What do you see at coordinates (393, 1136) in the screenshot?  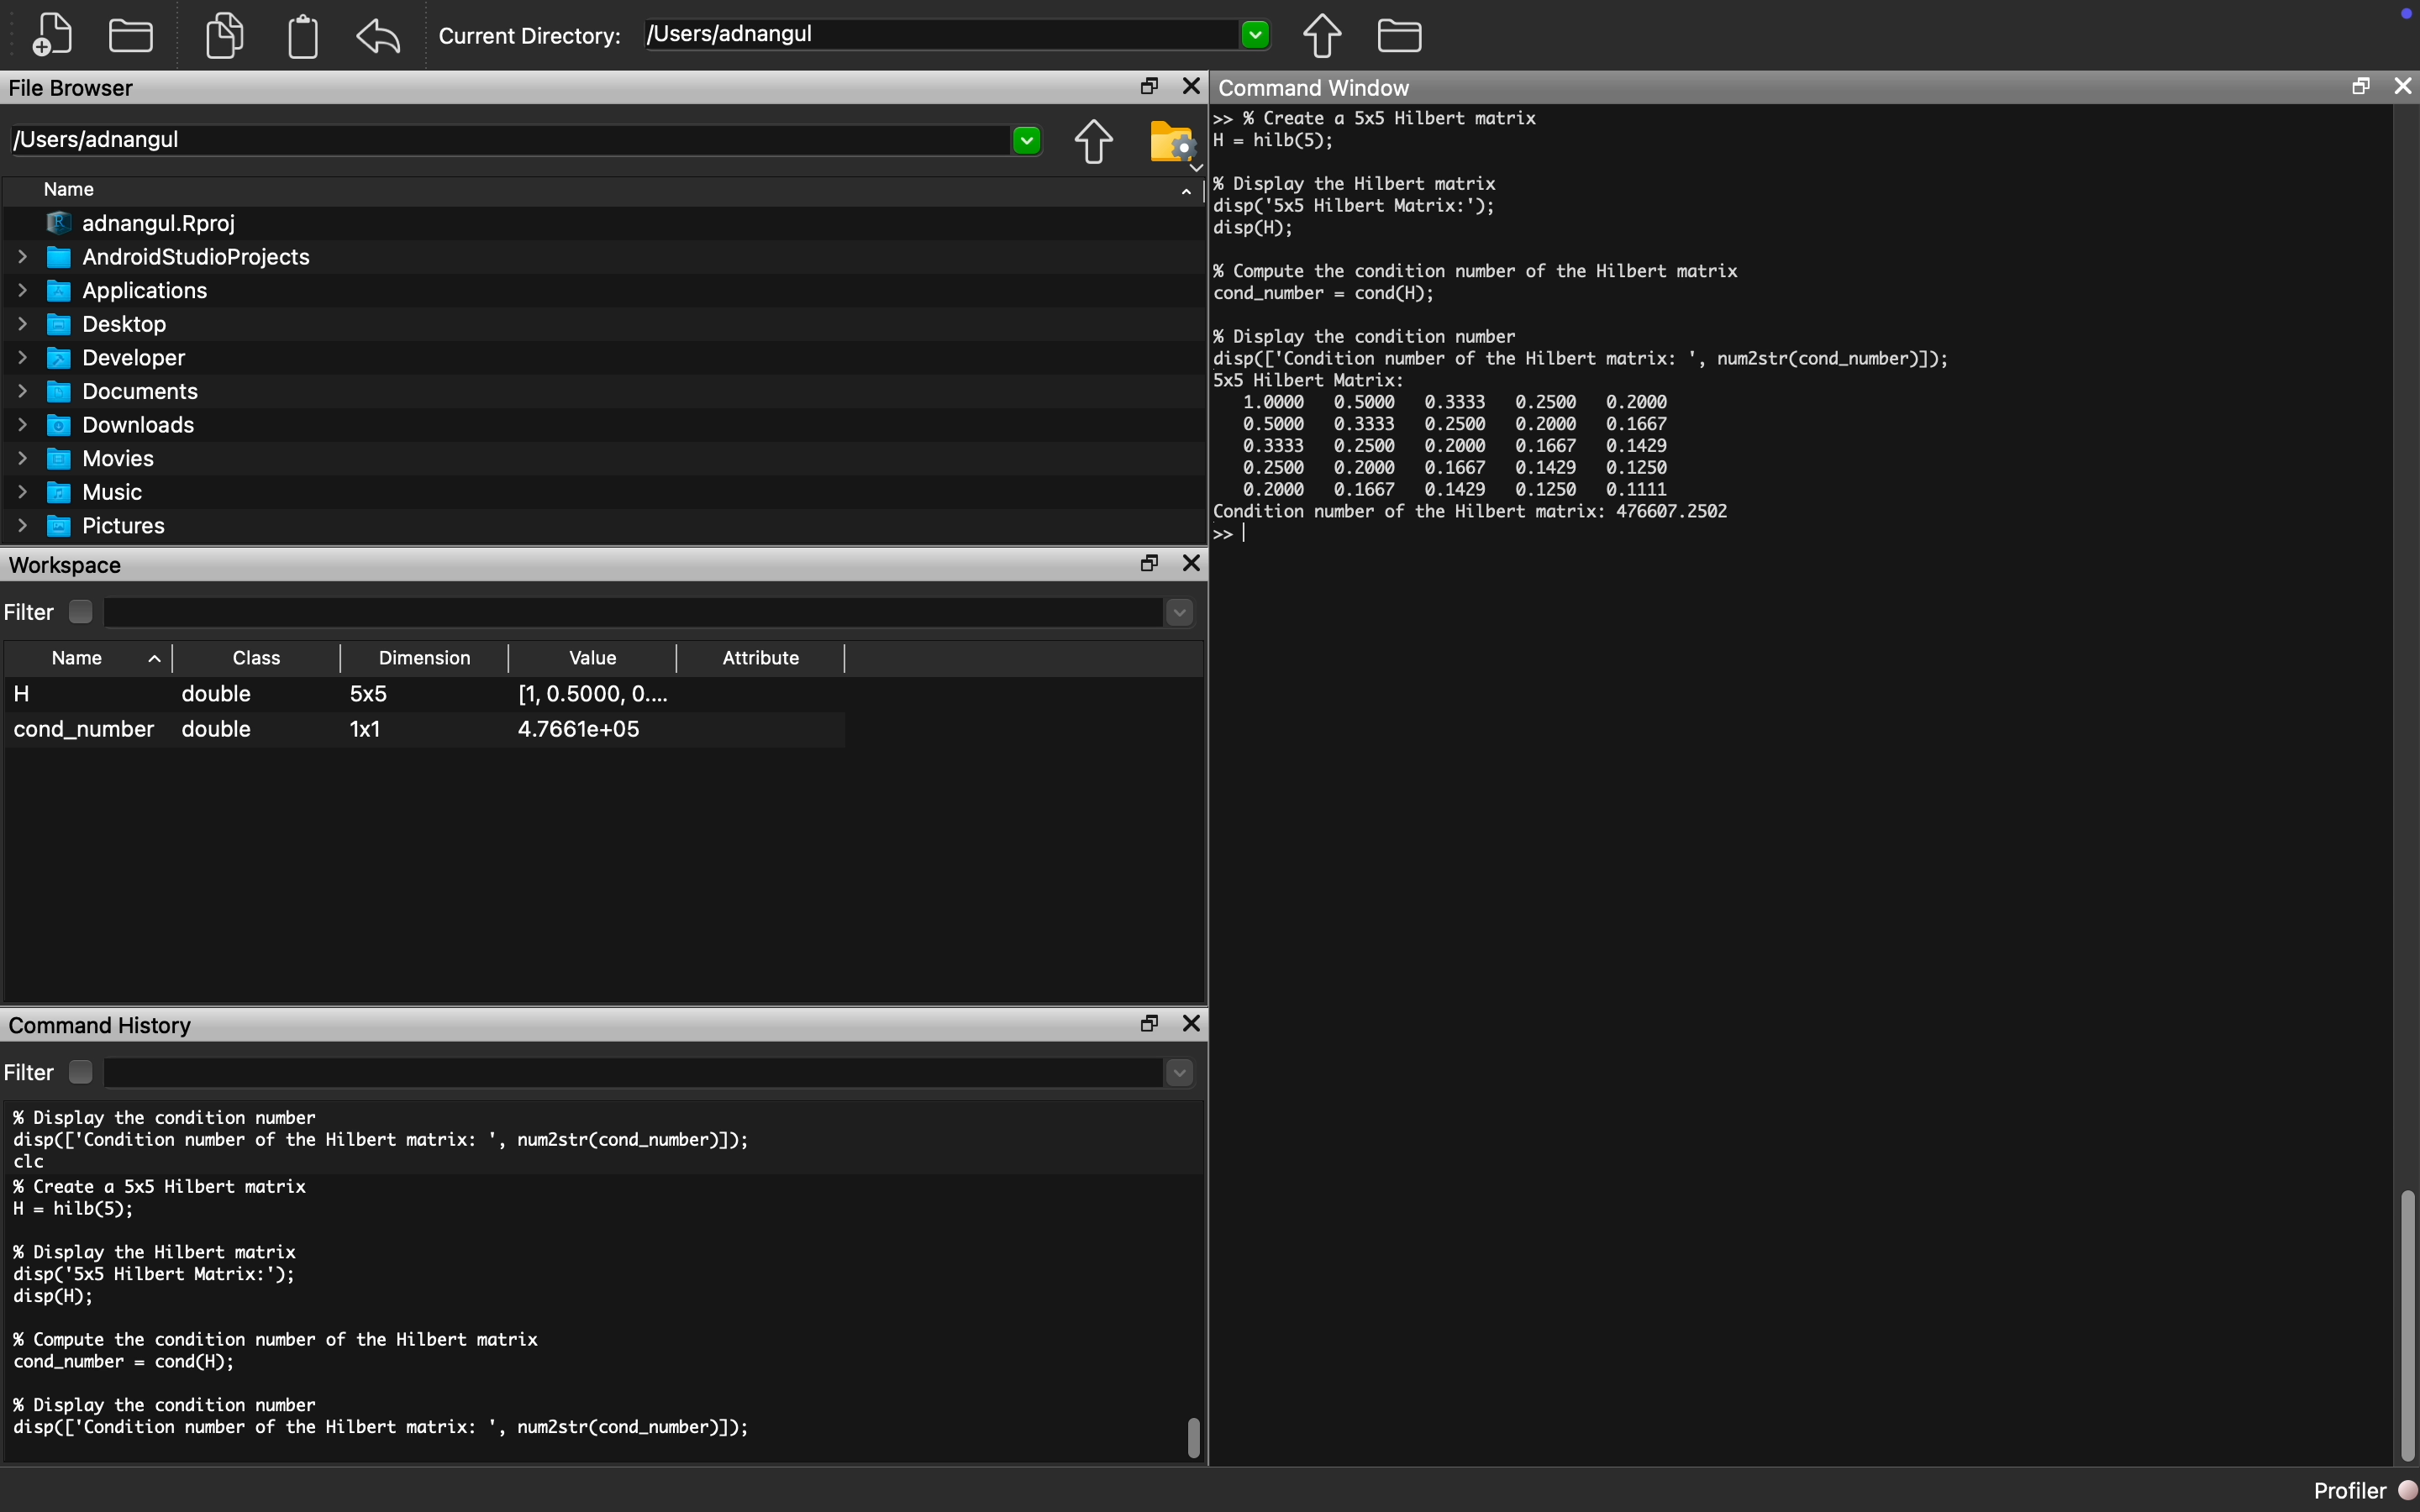 I see `% Display the condition number
disp(['Condition number of the Hilbert matrix: ', num2str(cond_number)]);` at bounding box center [393, 1136].